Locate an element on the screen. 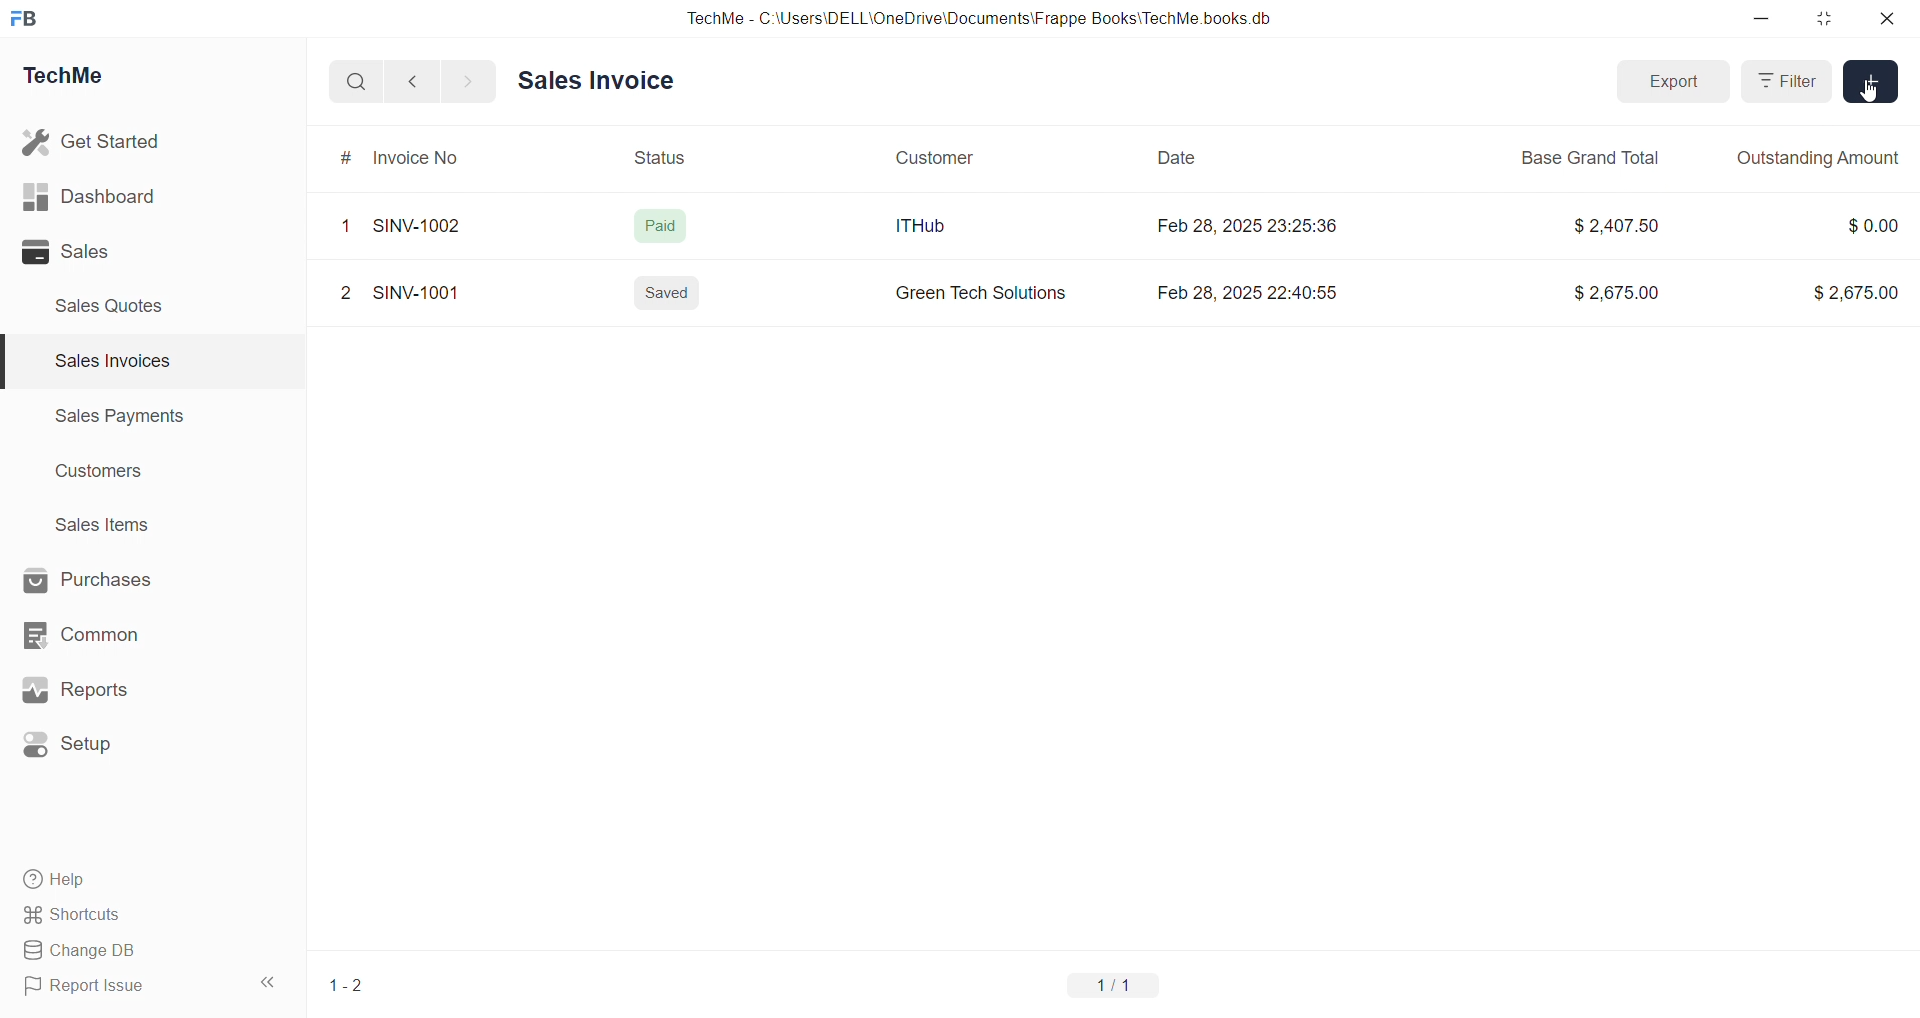 Image resolution: width=1920 pixels, height=1018 pixels. Close is located at coordinates (1892, 23).